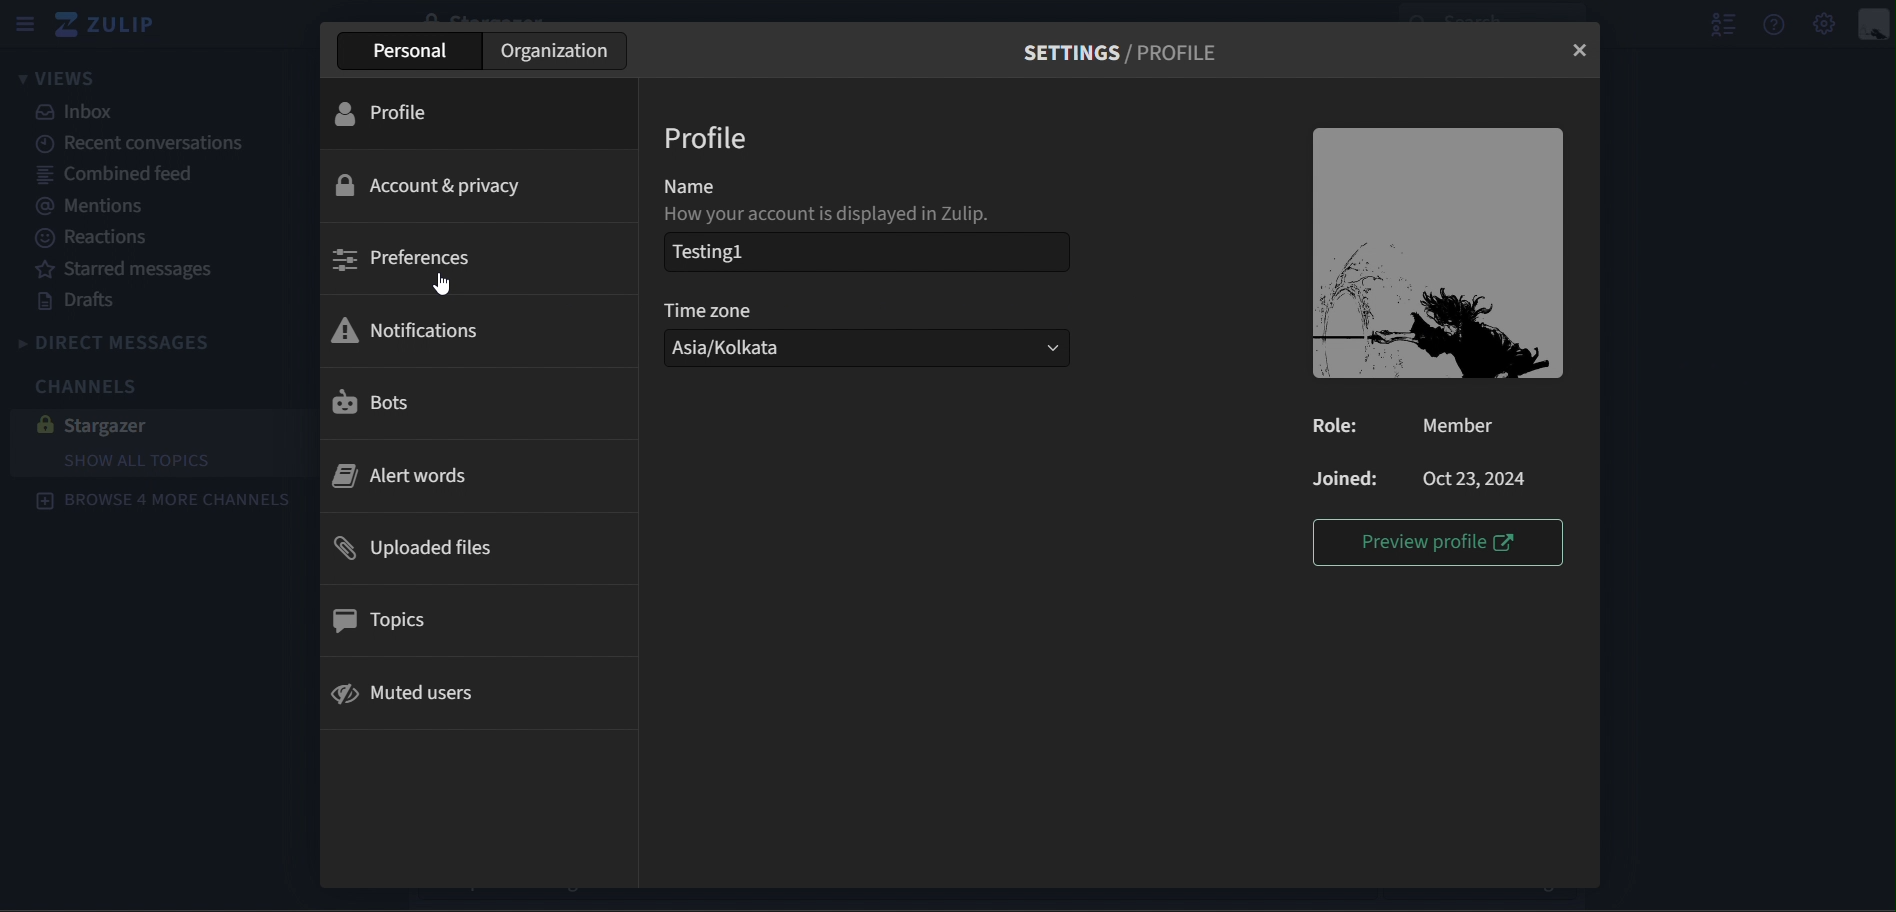 The image size is (1896, 912). I want to click on main menu, so click(1826, 24).